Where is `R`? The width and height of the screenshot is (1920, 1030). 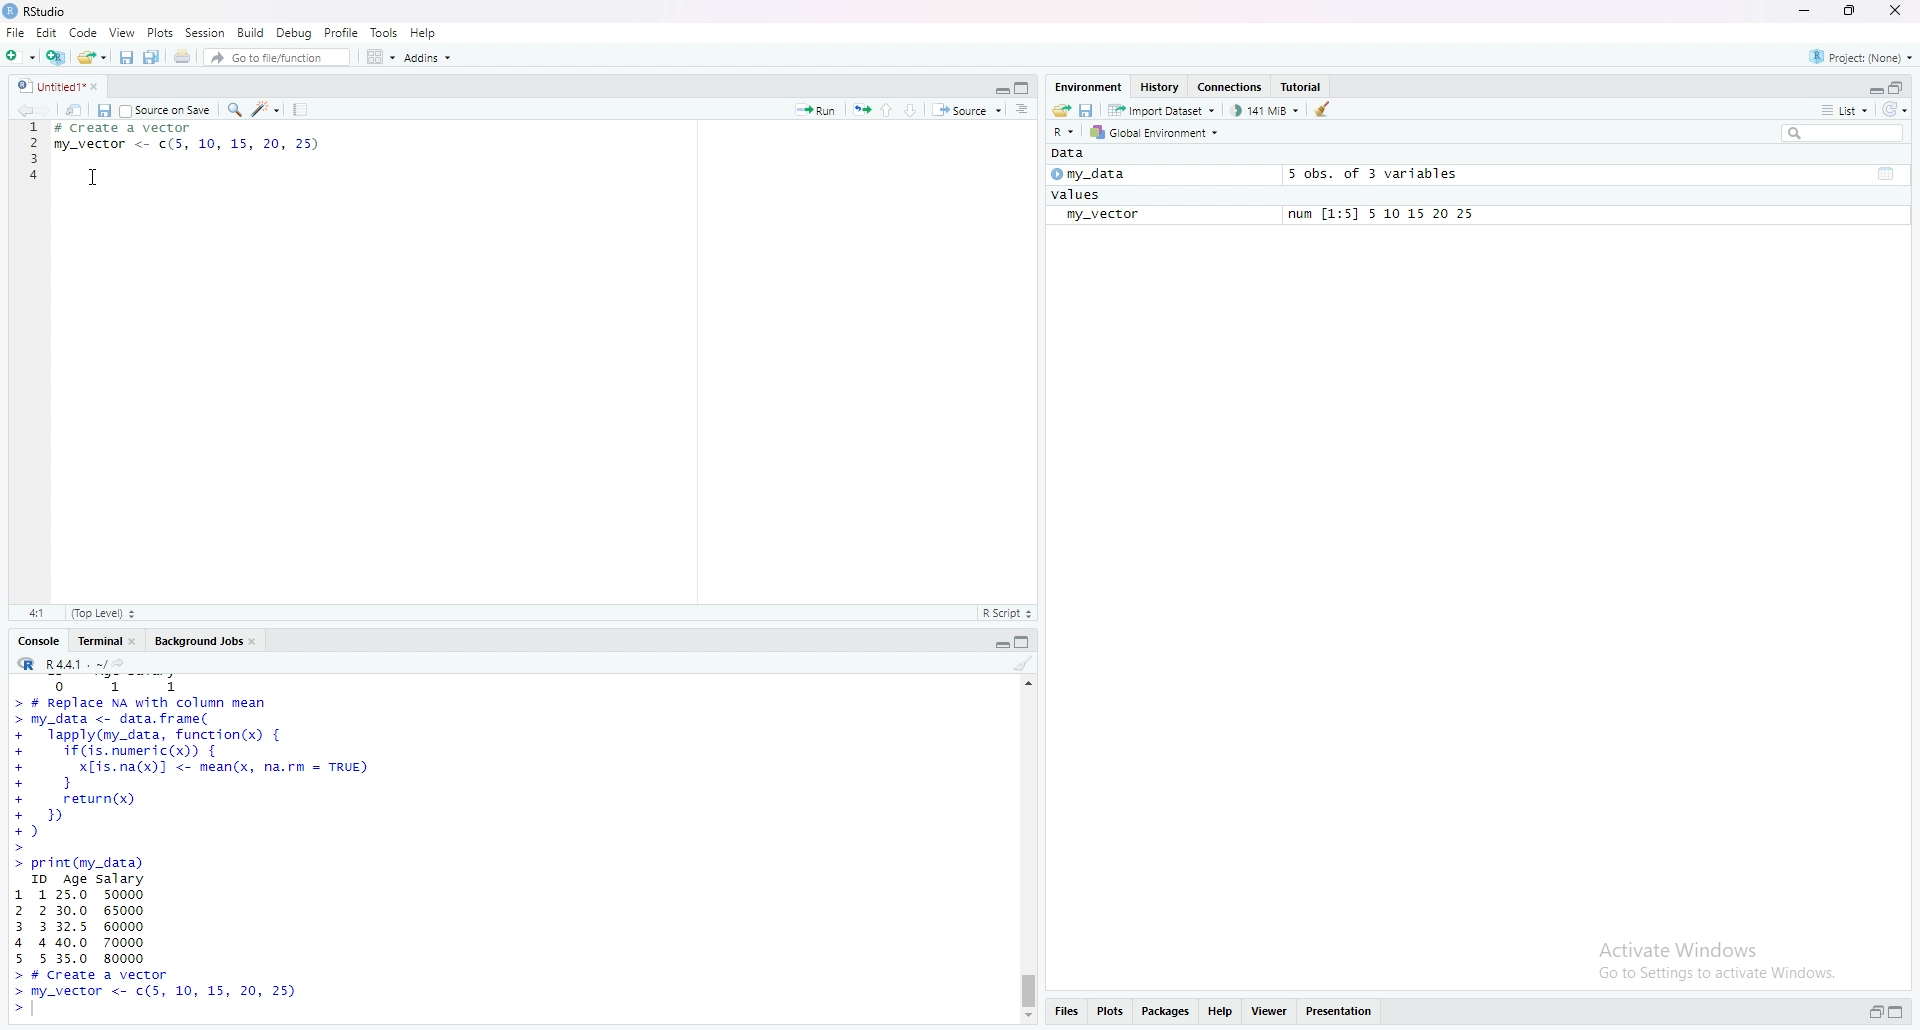 R is located at coordinates (1063, 132).